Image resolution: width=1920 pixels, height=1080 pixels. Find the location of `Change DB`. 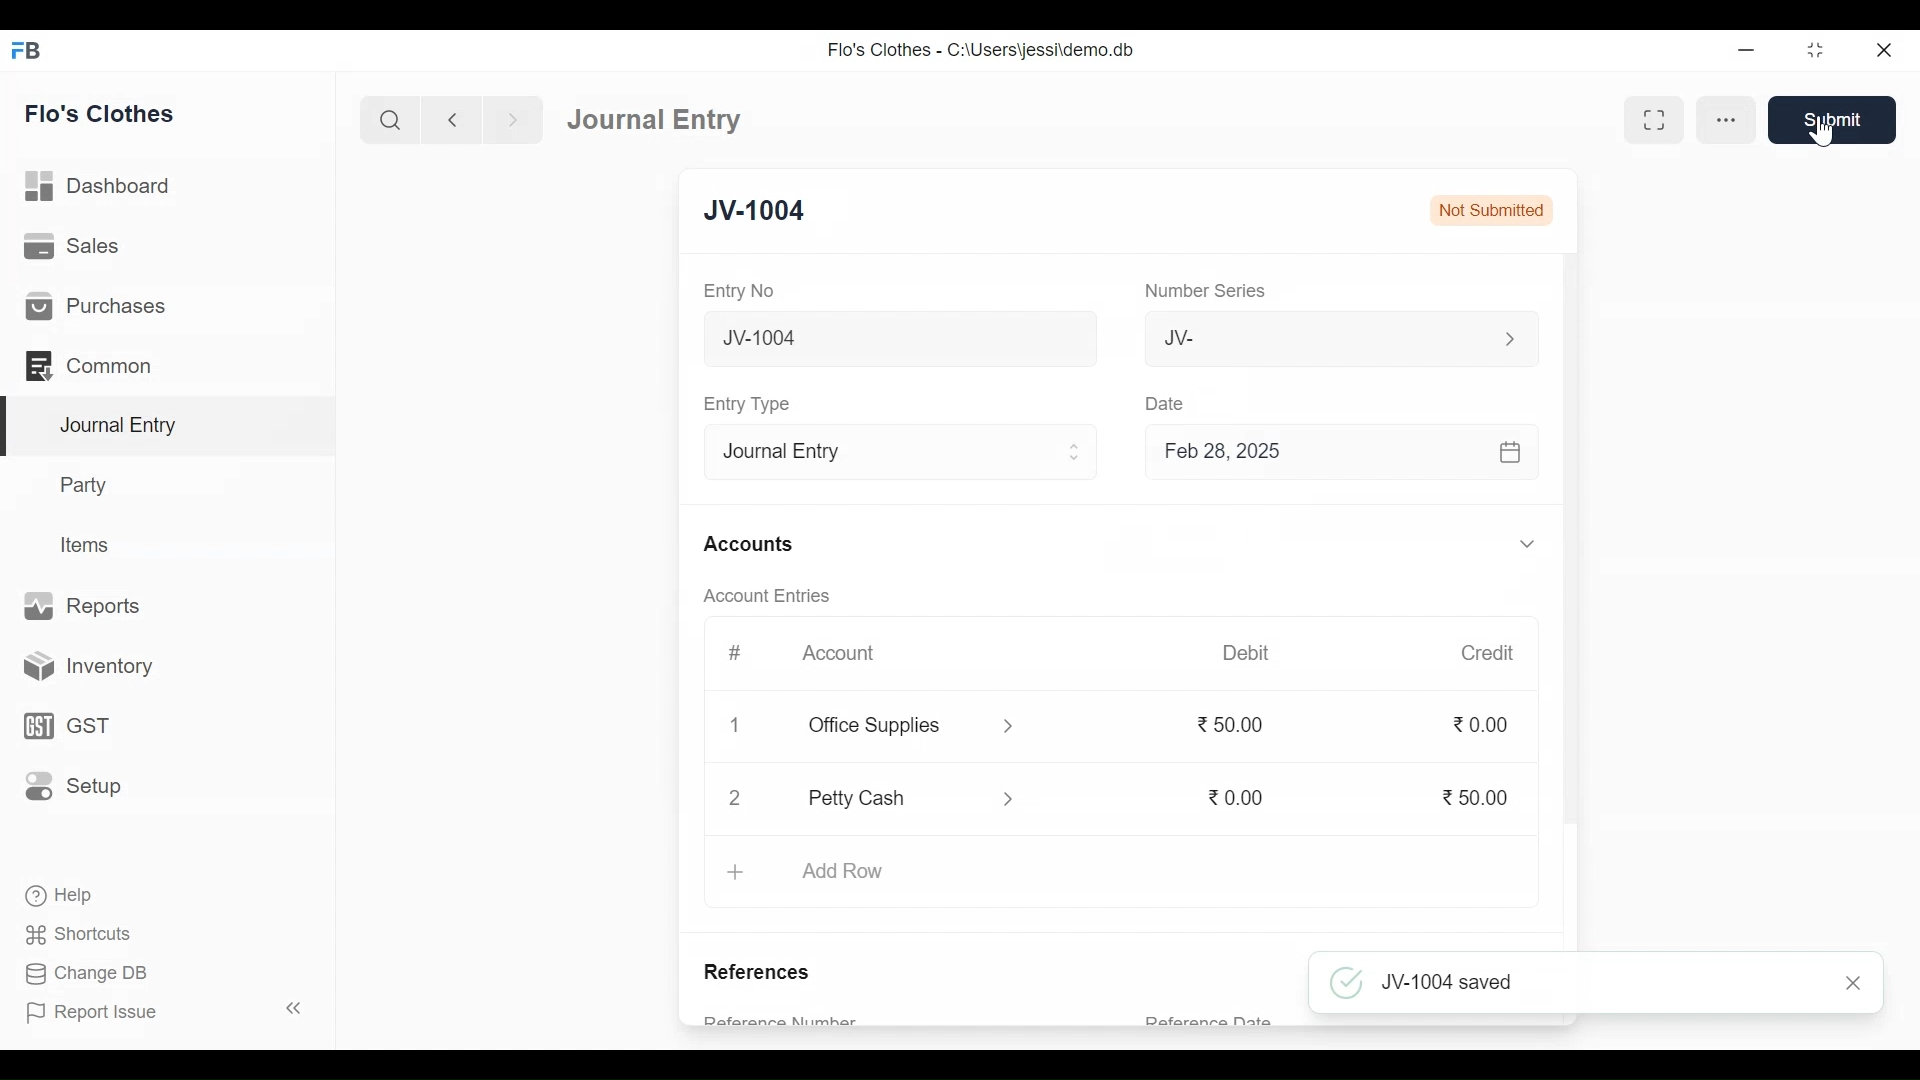

Change DB is located at coordinates (85, 971).